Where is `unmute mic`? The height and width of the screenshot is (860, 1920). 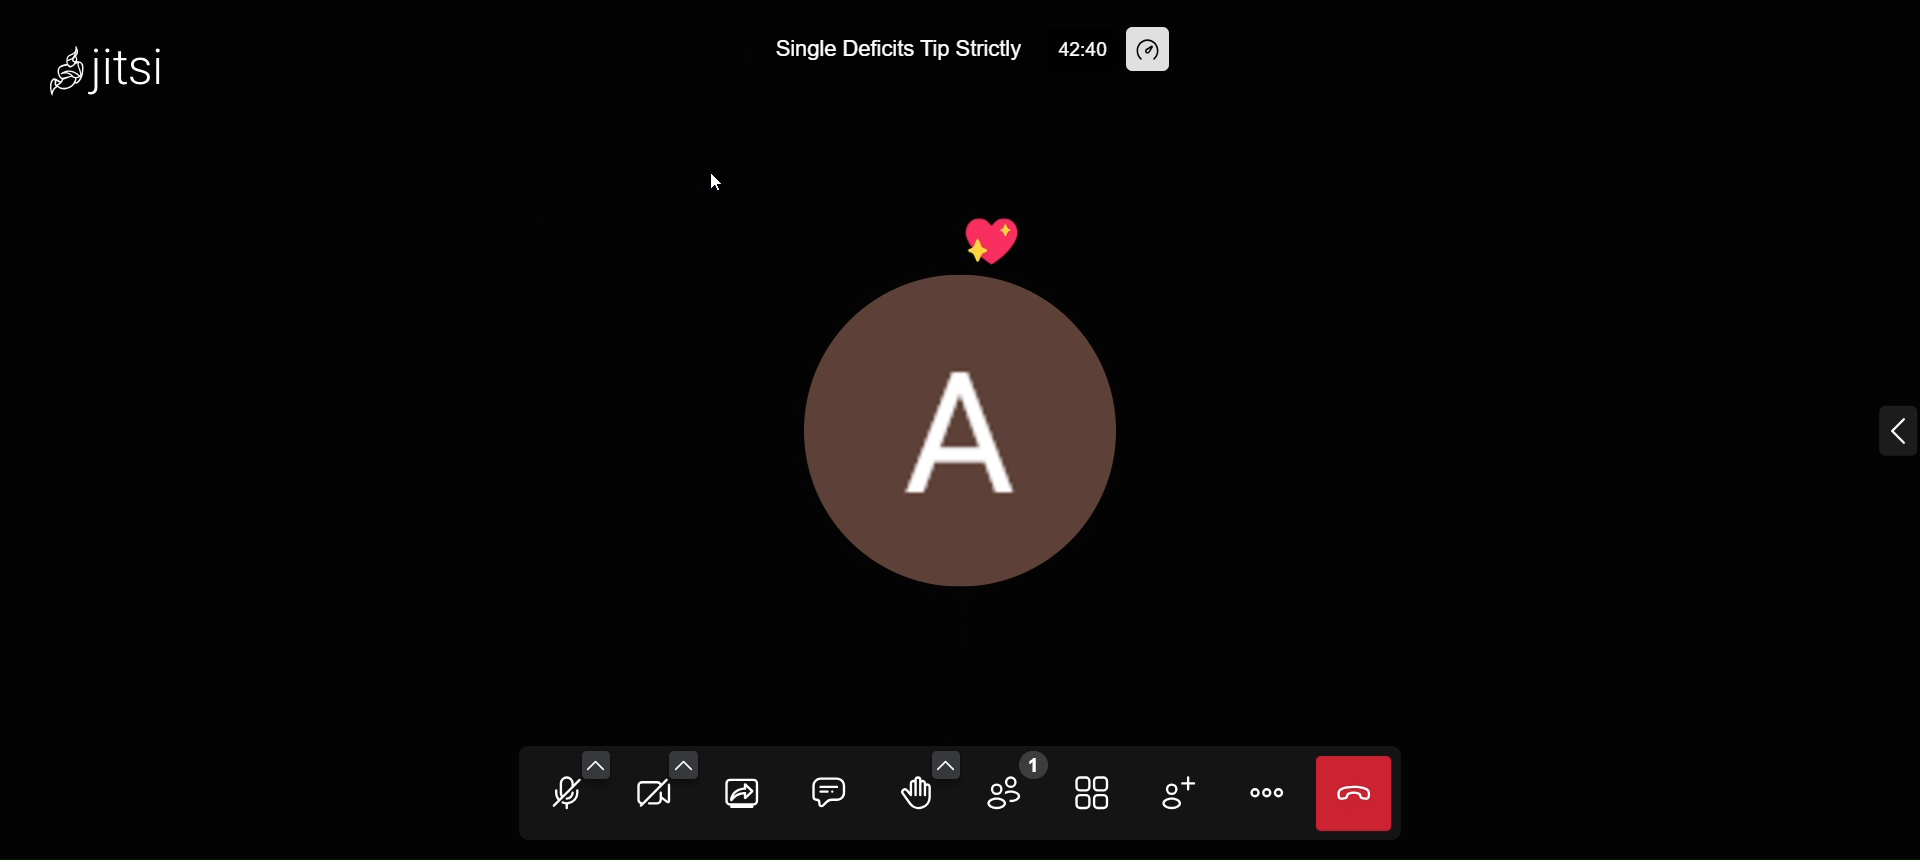 unmute mic is located at coordinates (560, 796).